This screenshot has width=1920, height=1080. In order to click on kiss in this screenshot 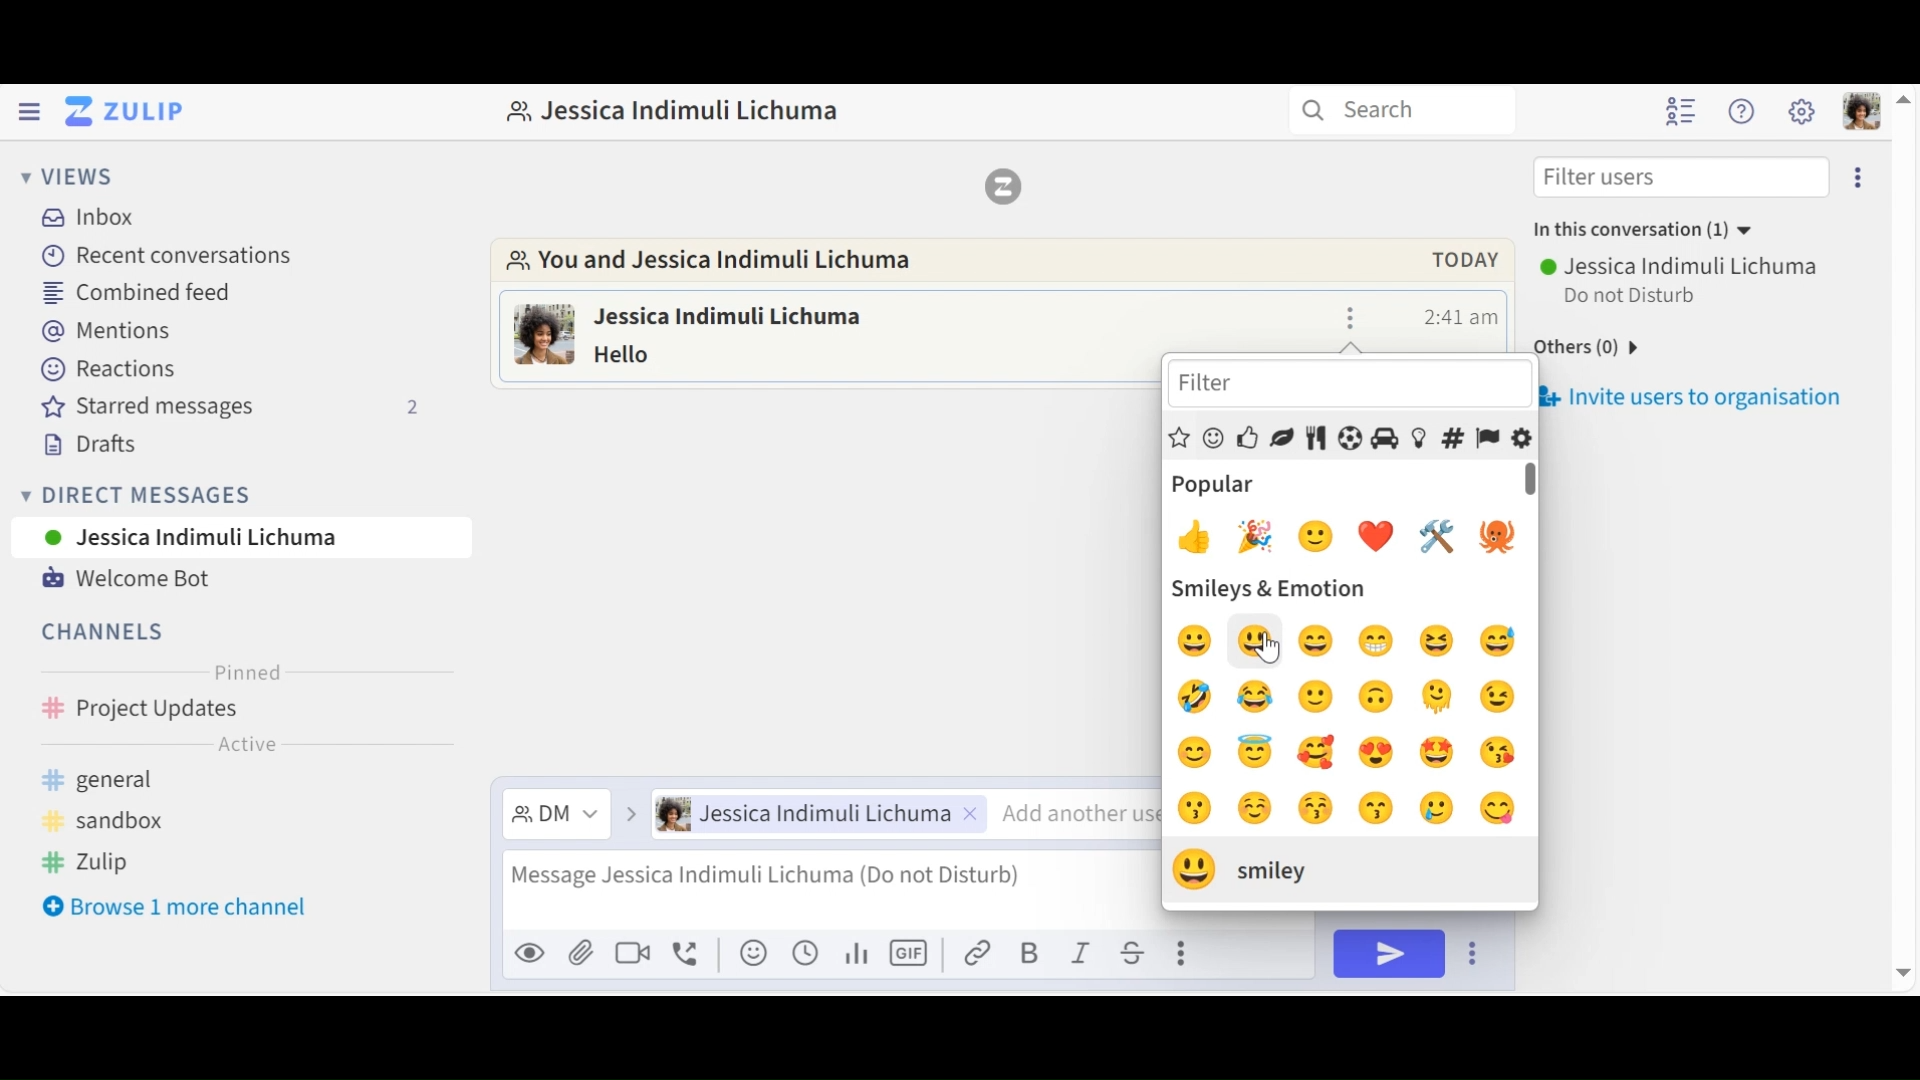, I will do `click(1500, 754)`.